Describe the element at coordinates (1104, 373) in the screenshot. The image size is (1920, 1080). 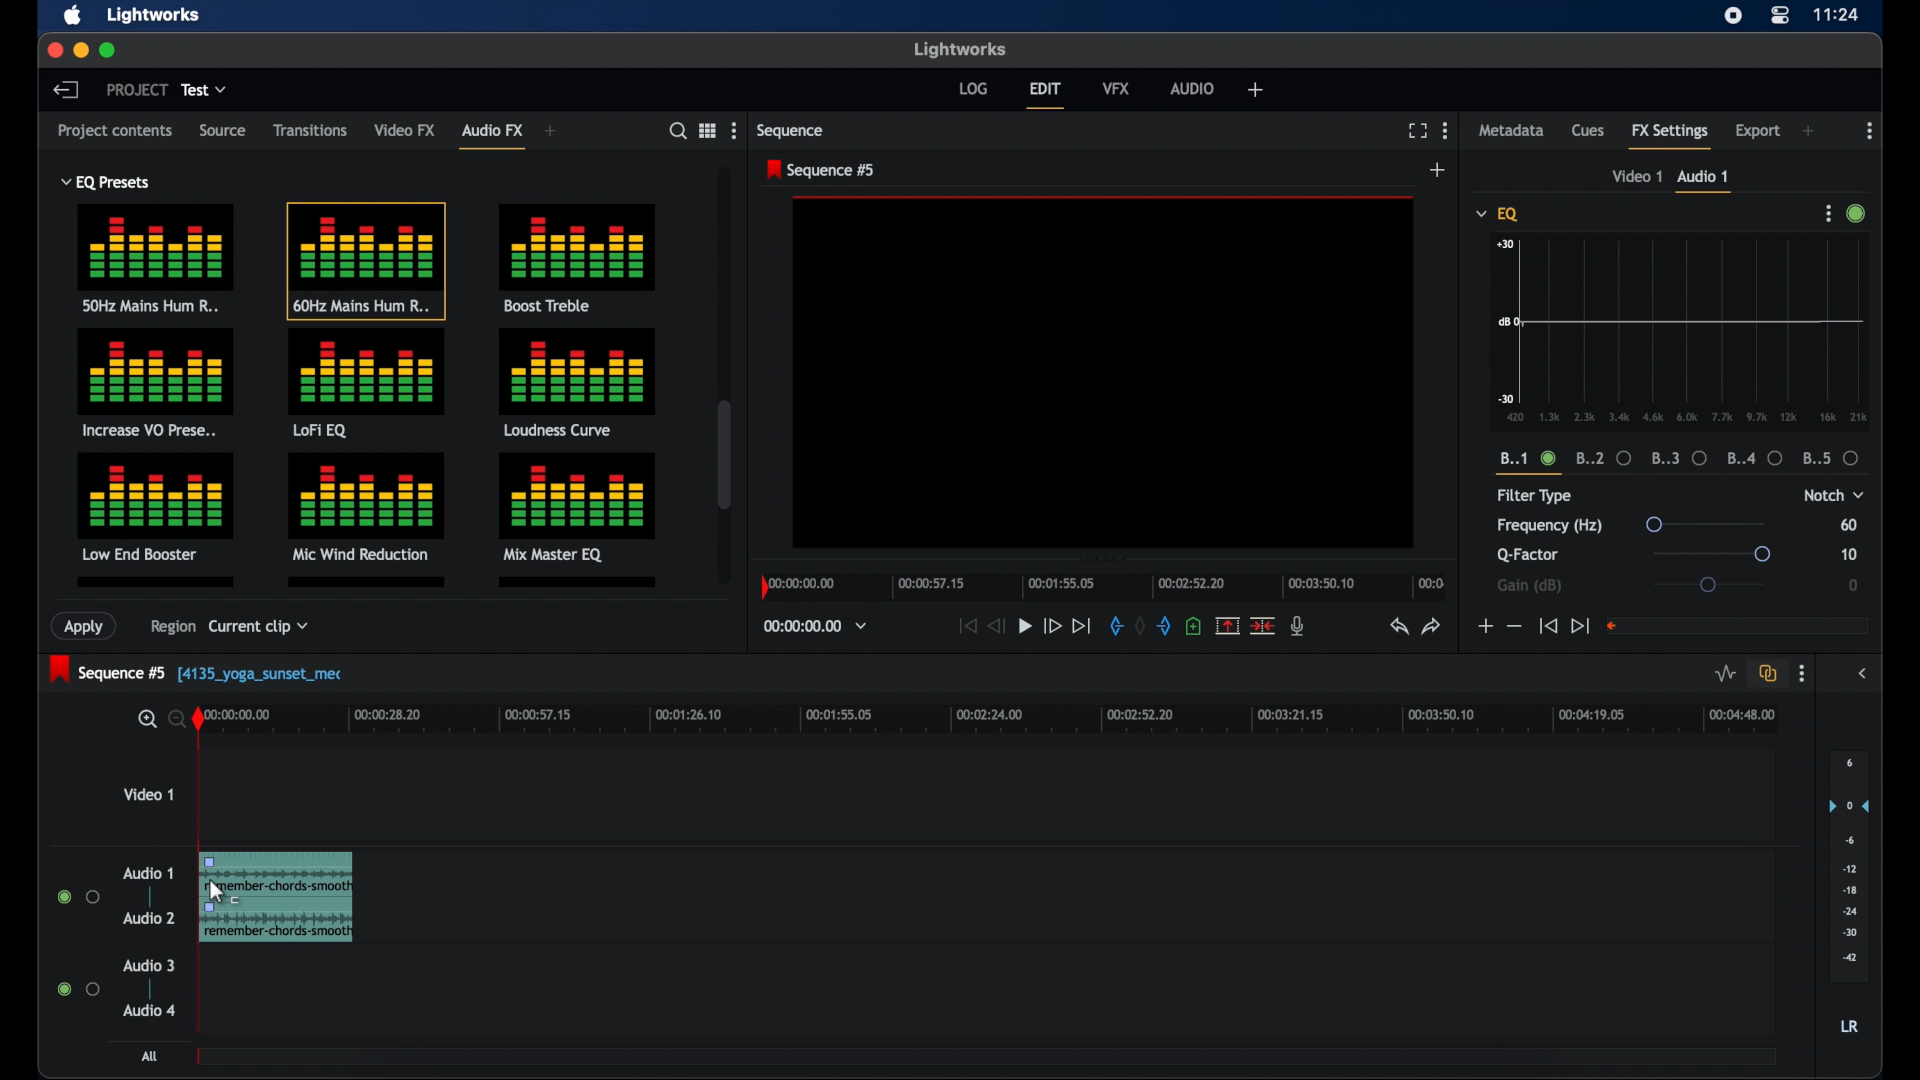
I see `video preview` at that location.